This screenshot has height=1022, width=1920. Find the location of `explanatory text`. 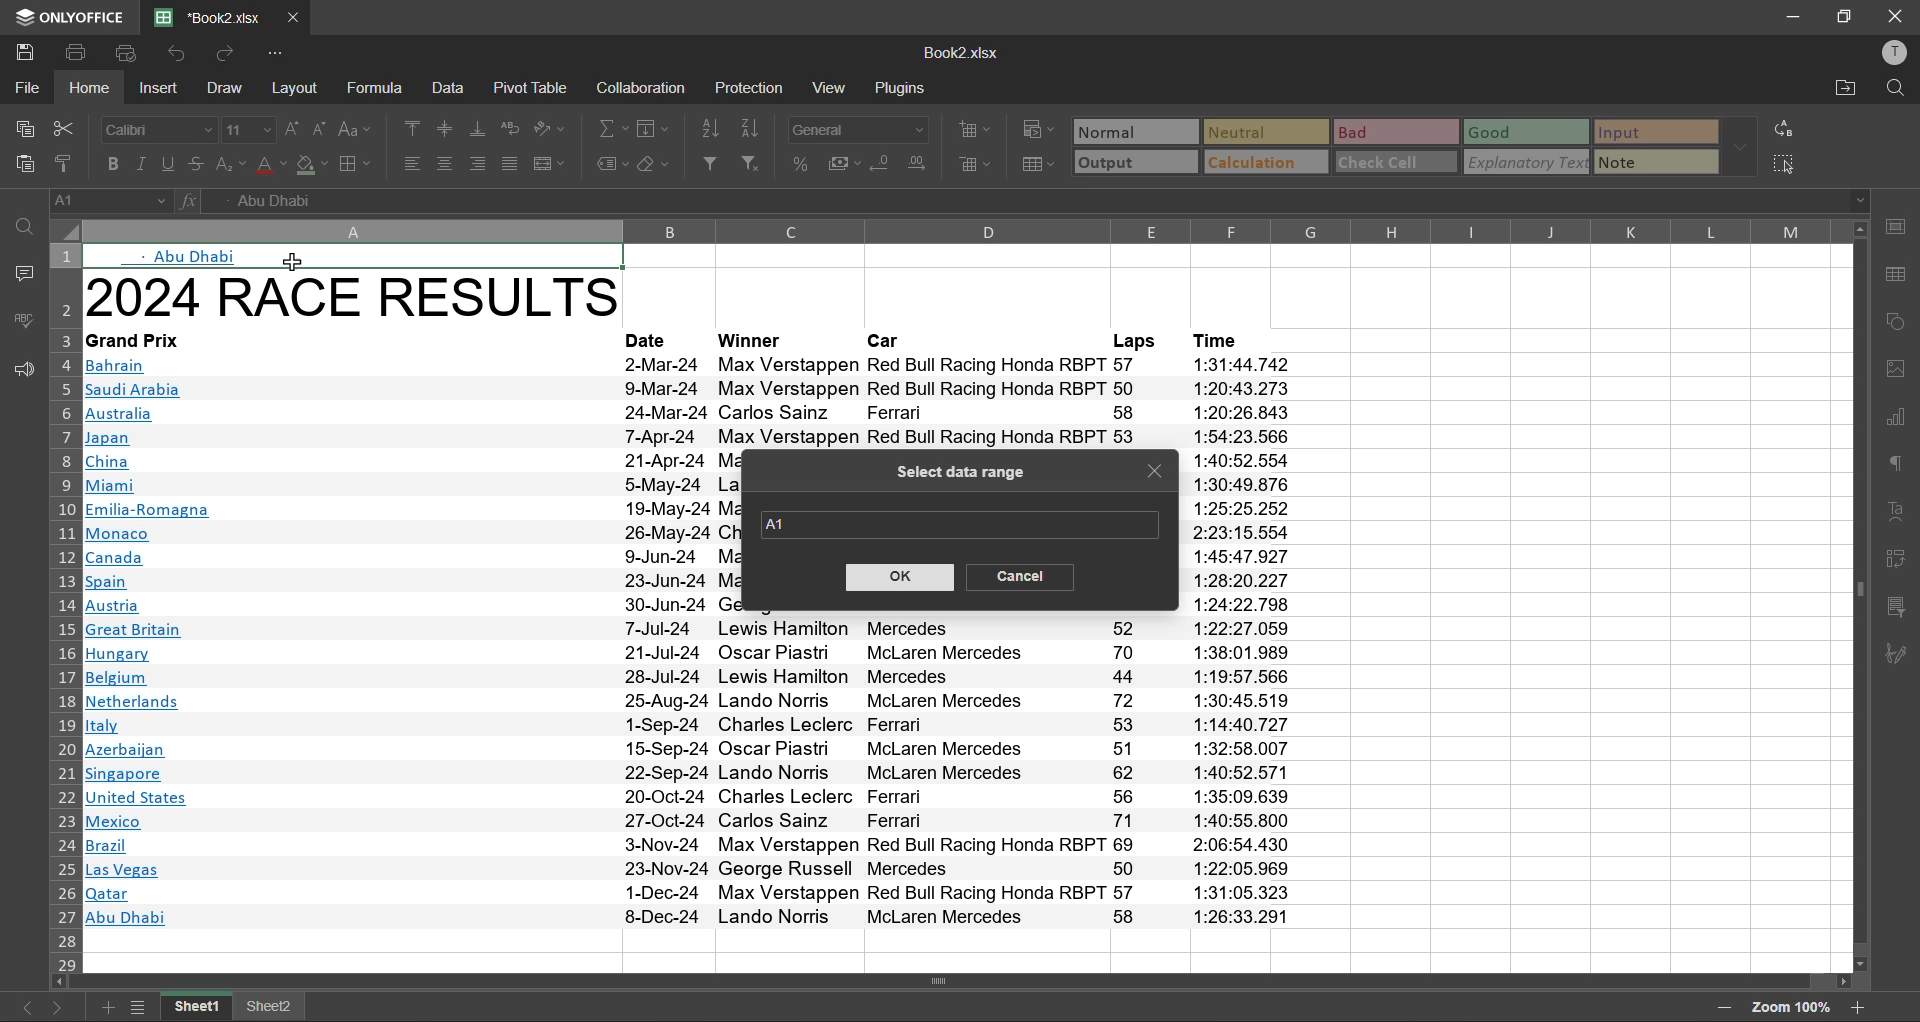

explanatory text is located at coordinates (1526, 164).